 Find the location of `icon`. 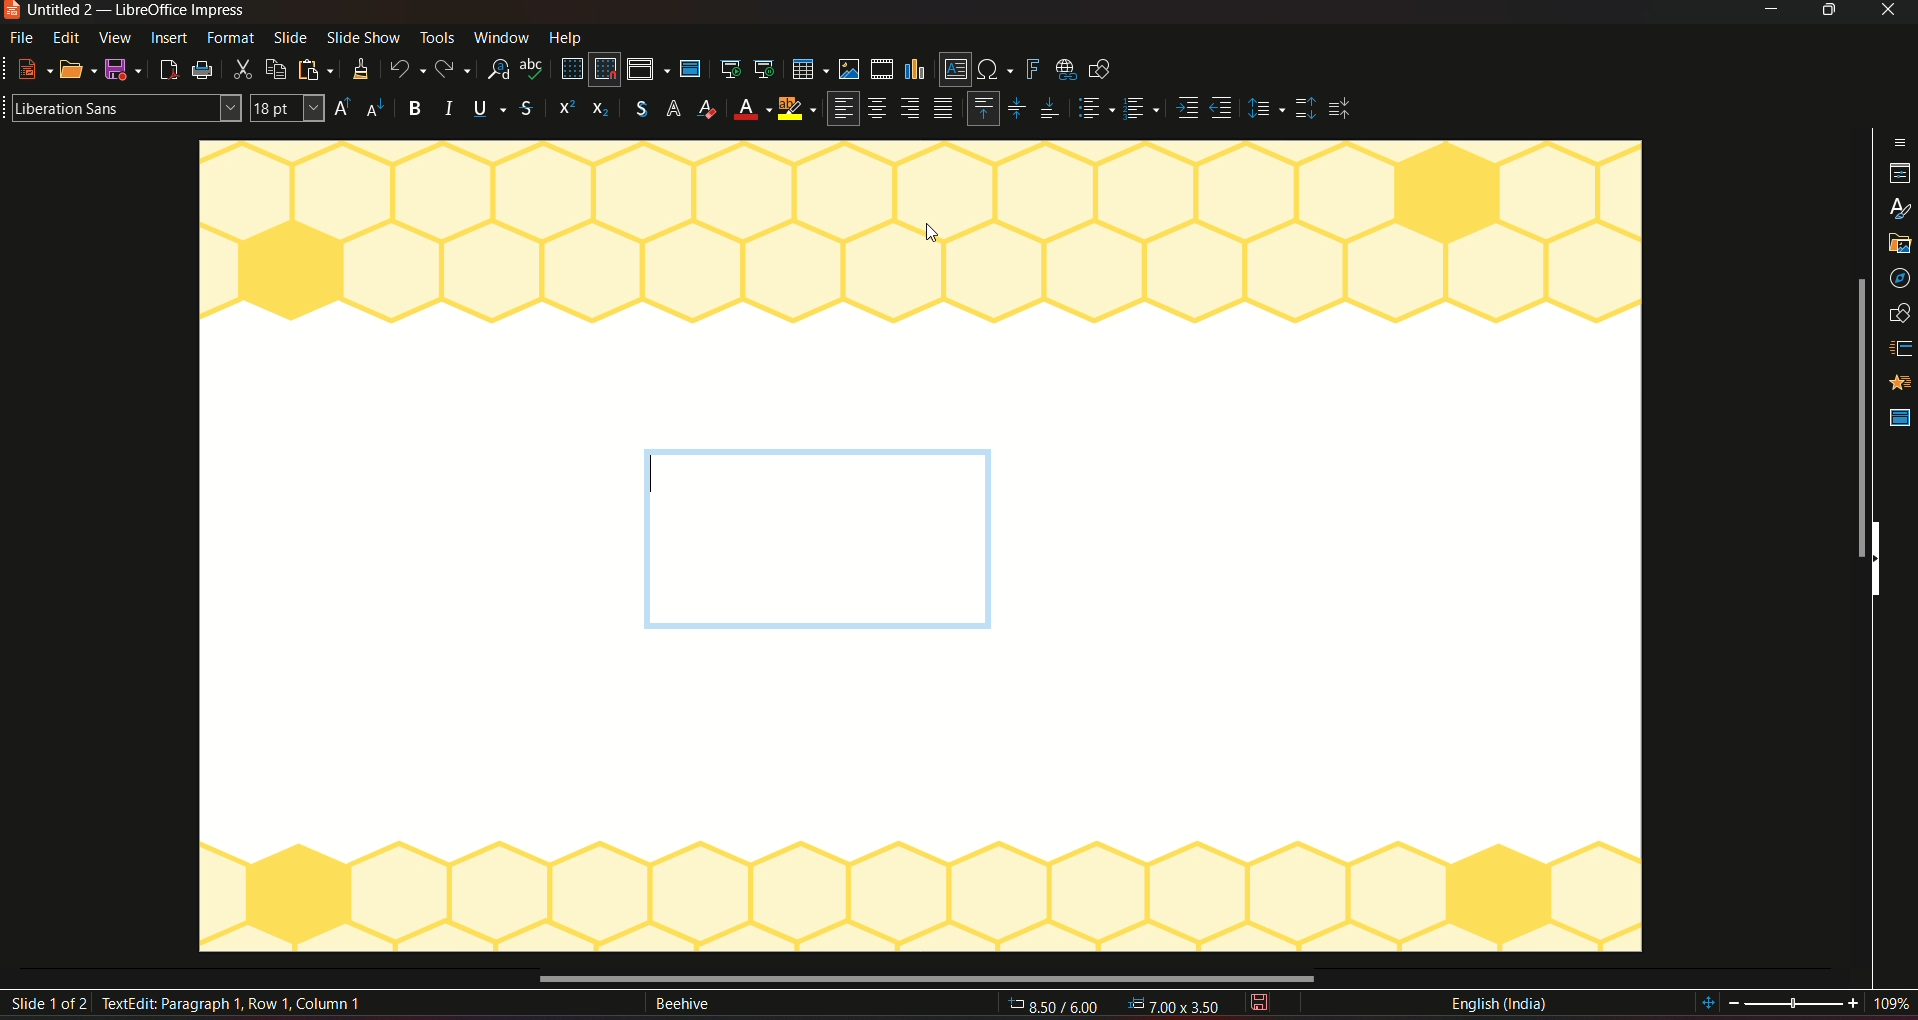

icon is located at coordinates (599, 111).